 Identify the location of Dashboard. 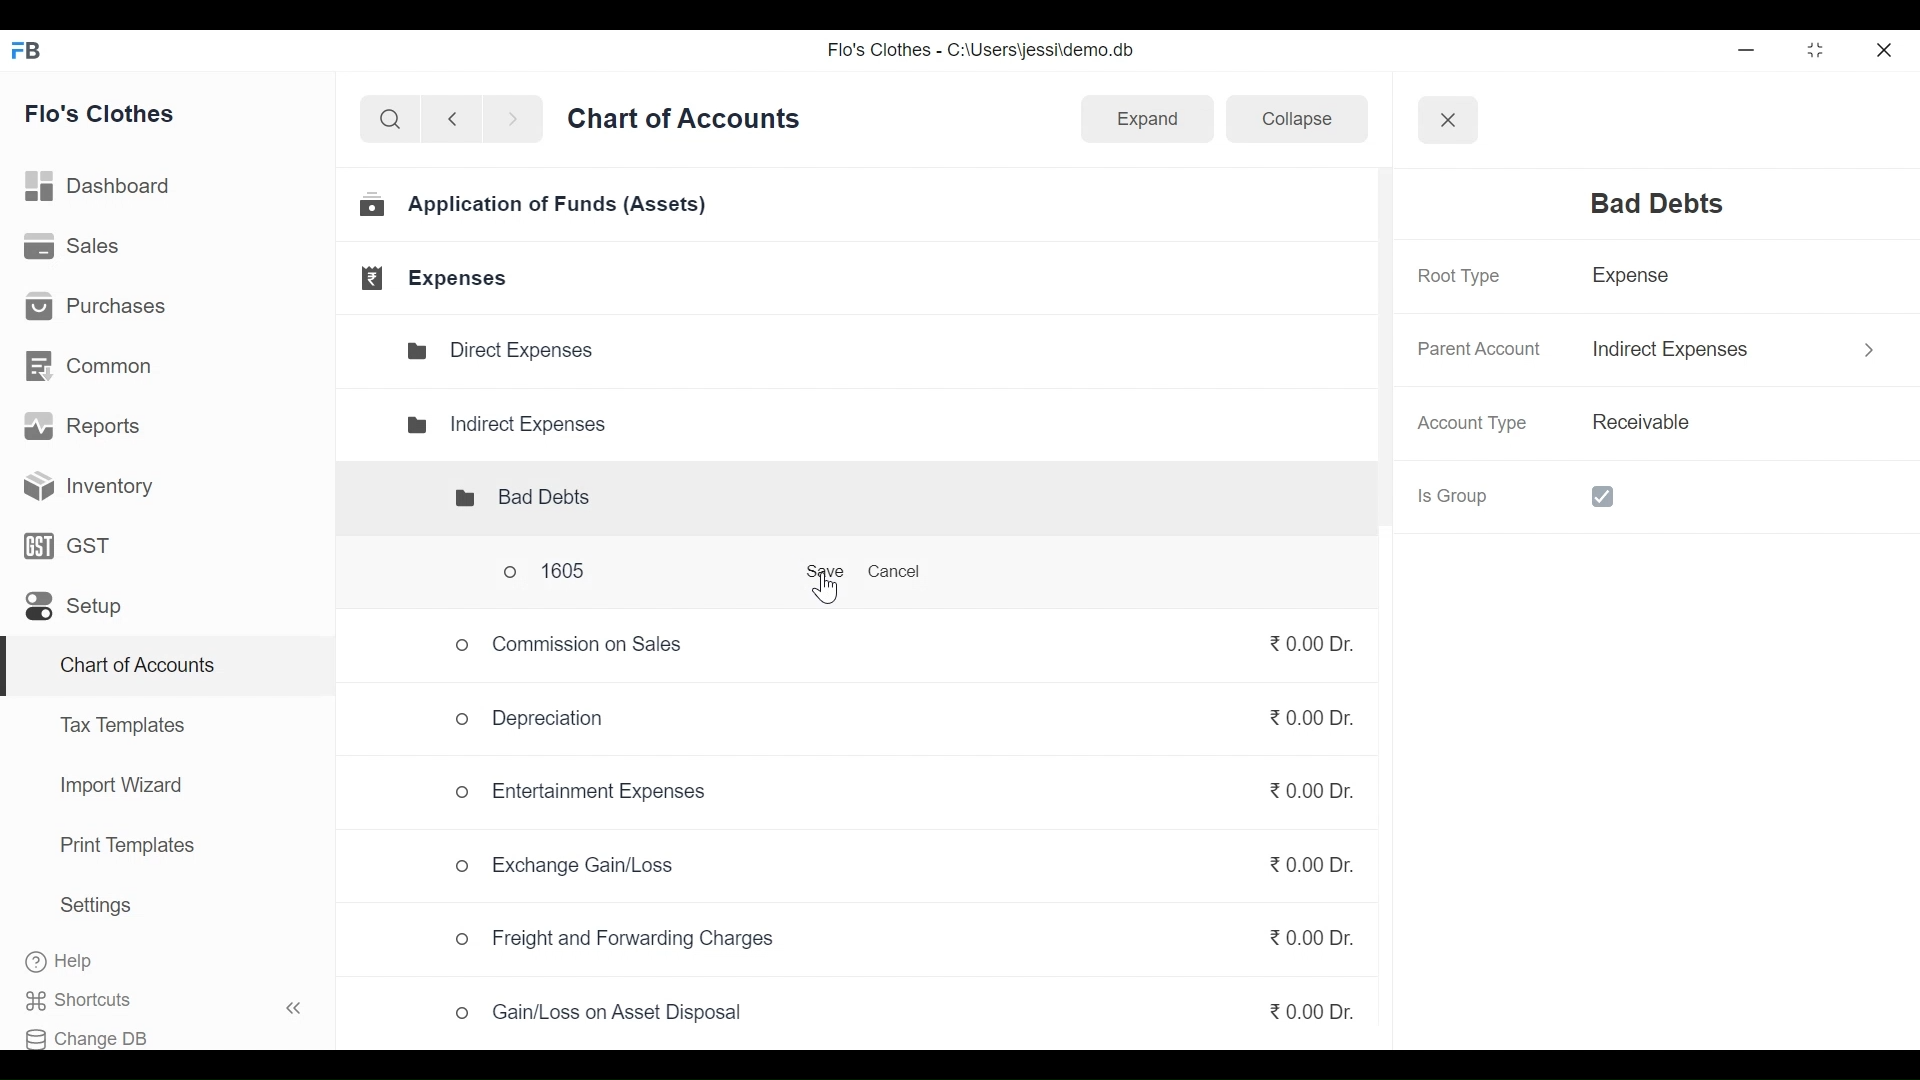
(107, 186).